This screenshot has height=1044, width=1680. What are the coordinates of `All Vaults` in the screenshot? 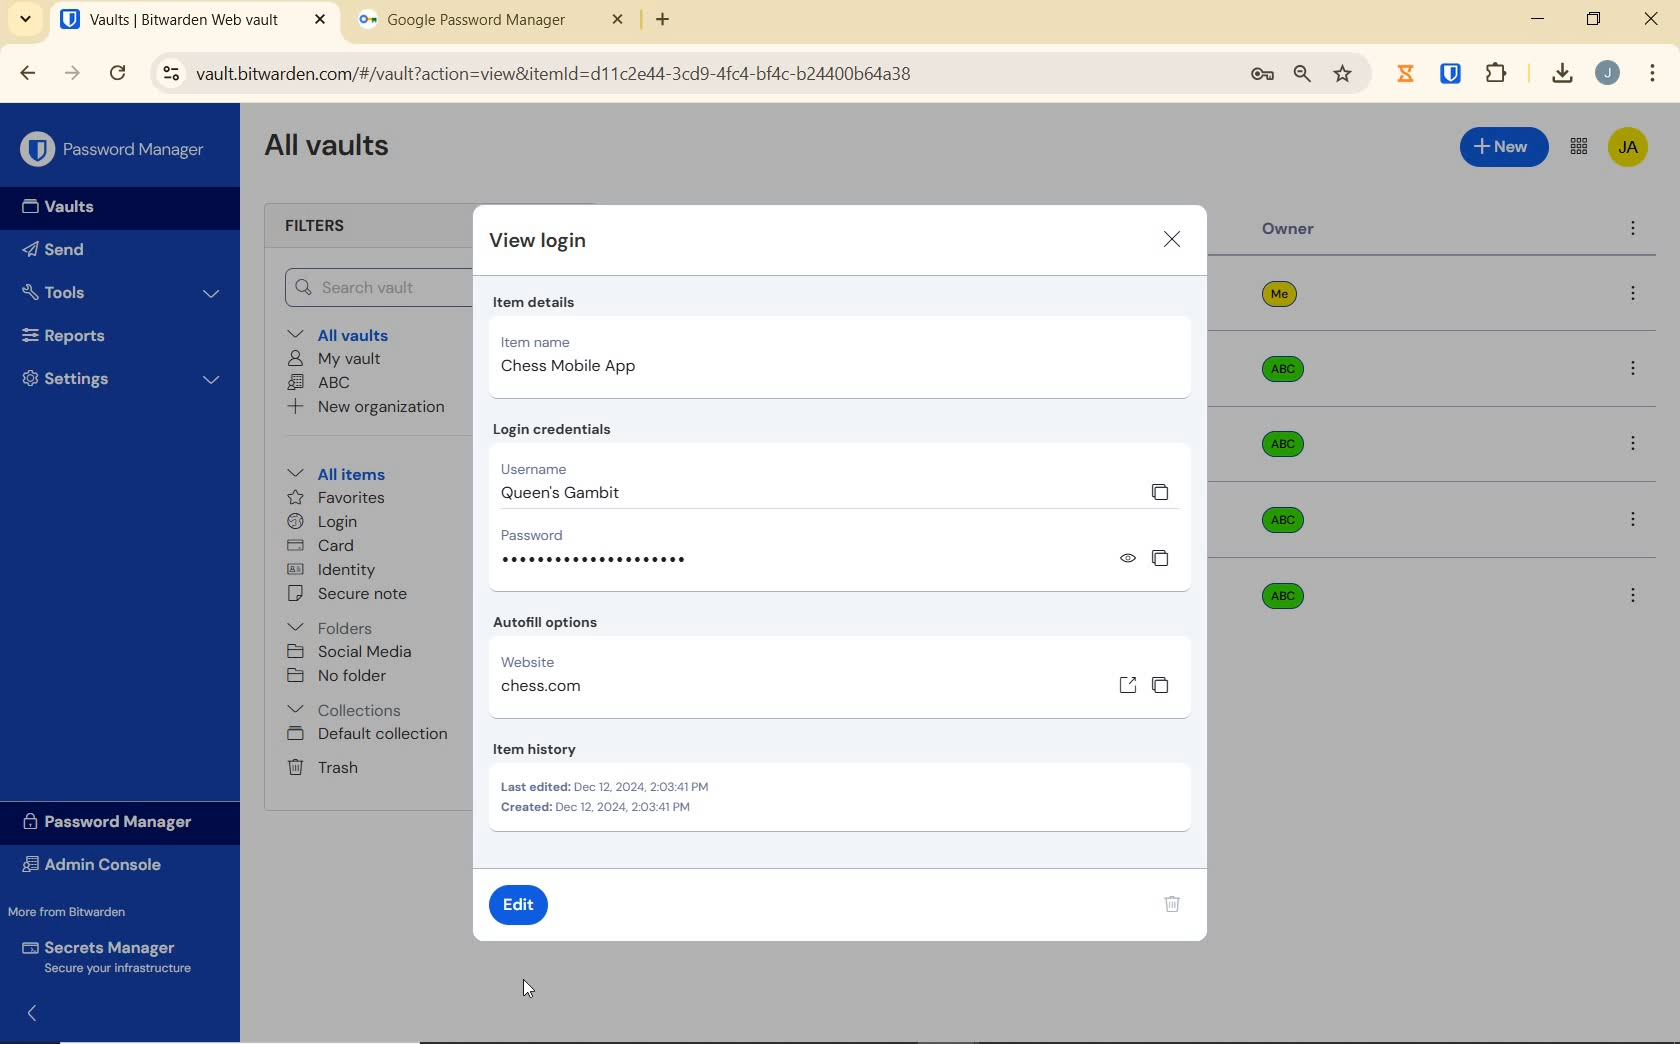 It's located at (332, 148).